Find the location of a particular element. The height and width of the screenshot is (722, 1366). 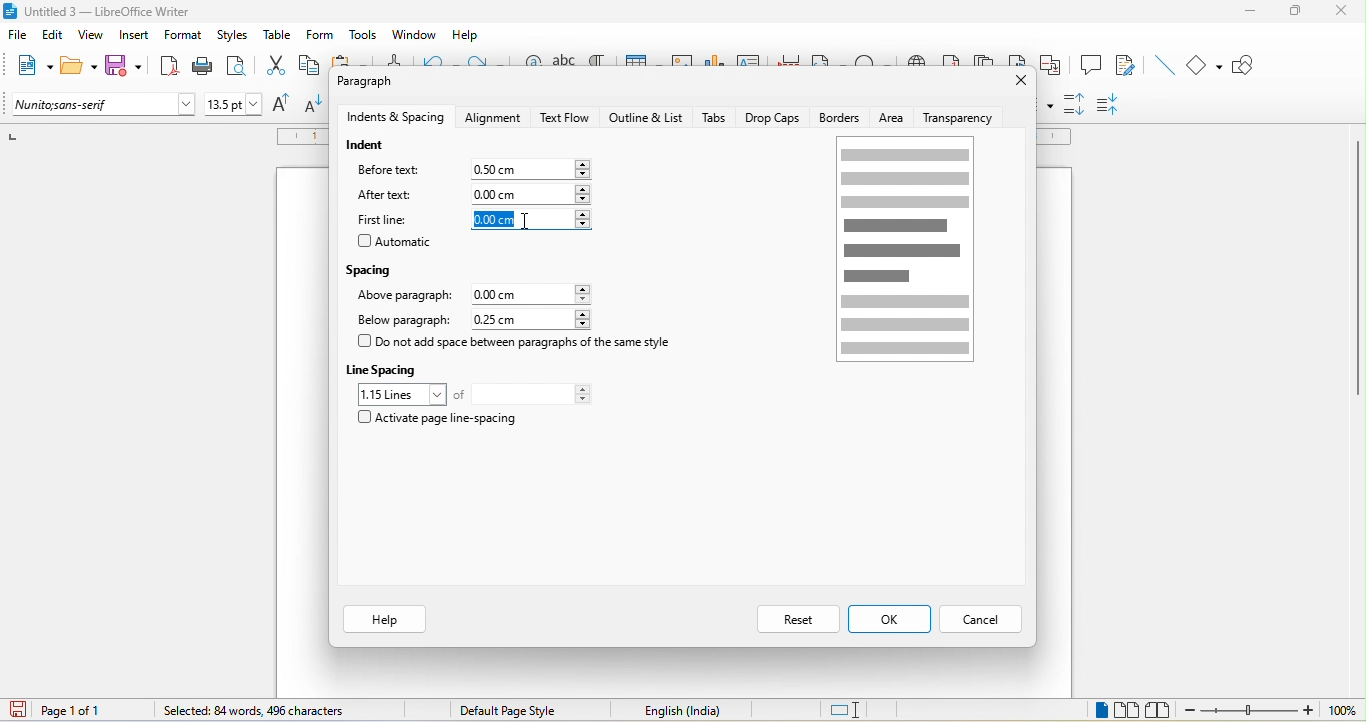

print is located at coordinates (203, 67).